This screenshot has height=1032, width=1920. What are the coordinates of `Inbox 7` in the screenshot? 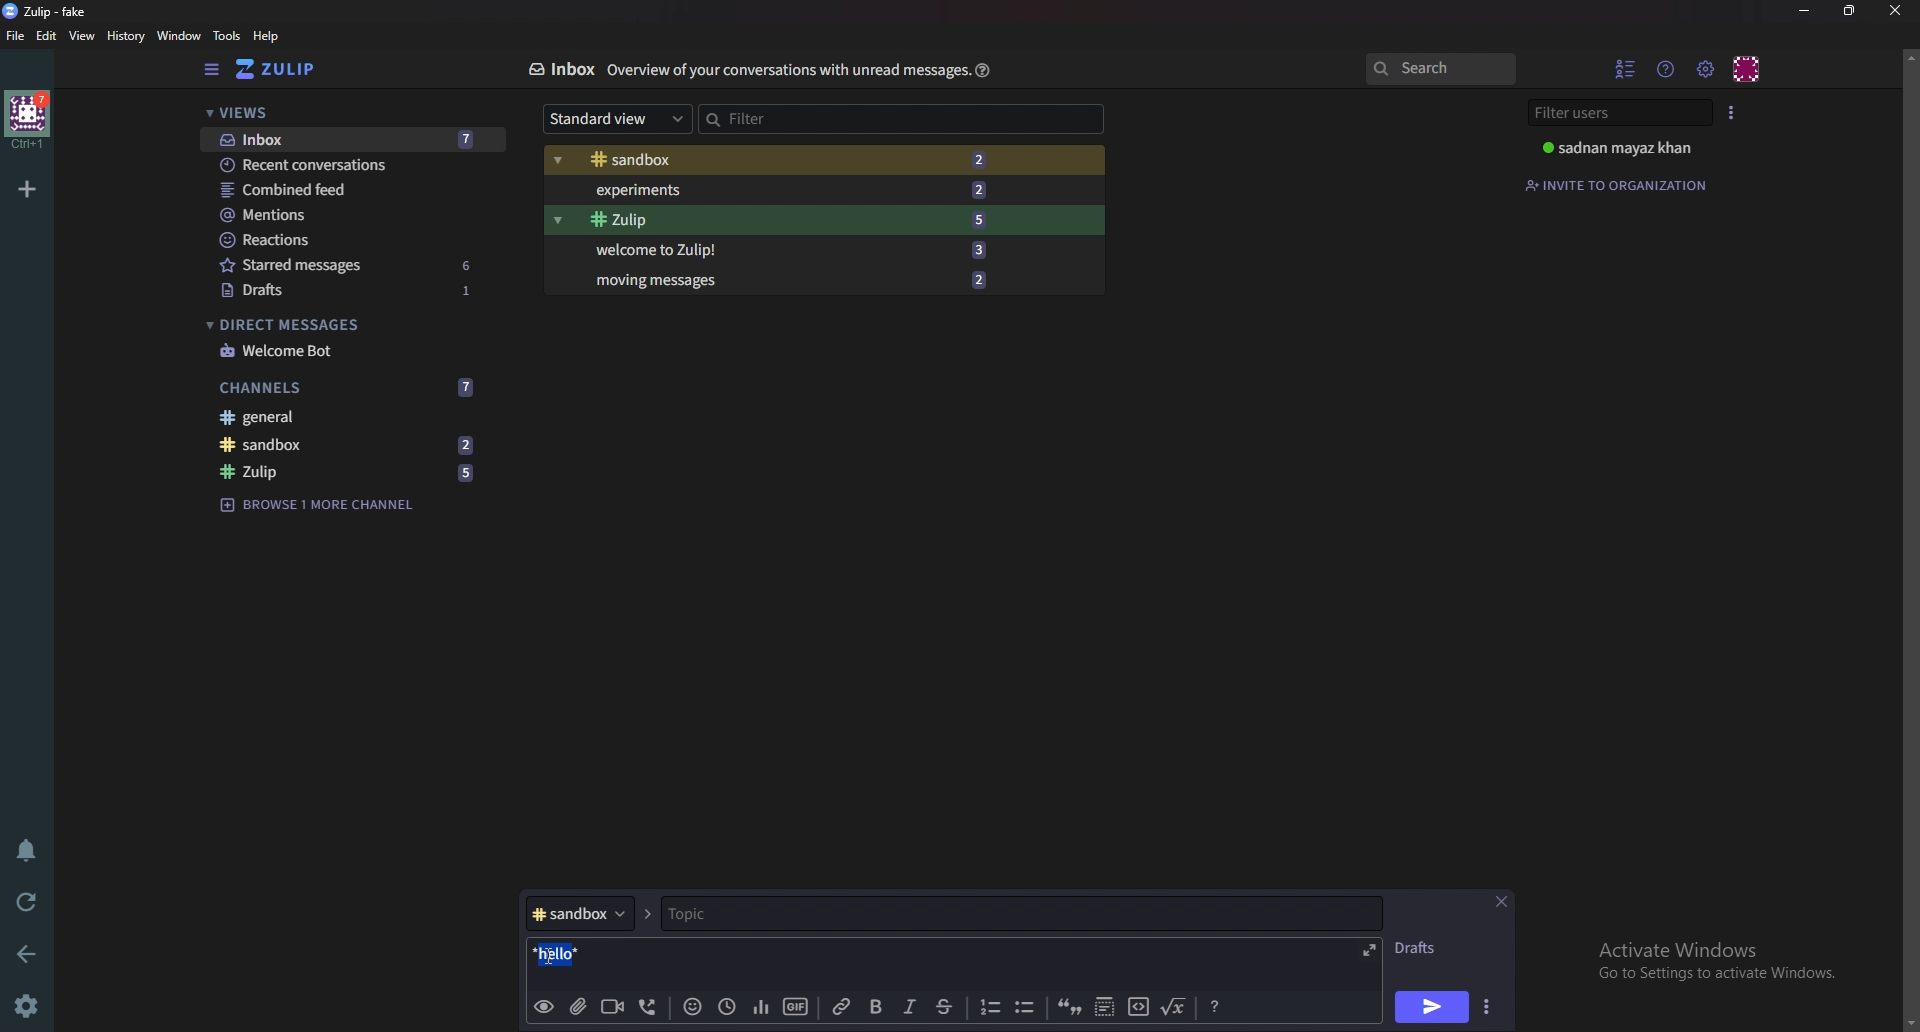 It's located at (352, 141).